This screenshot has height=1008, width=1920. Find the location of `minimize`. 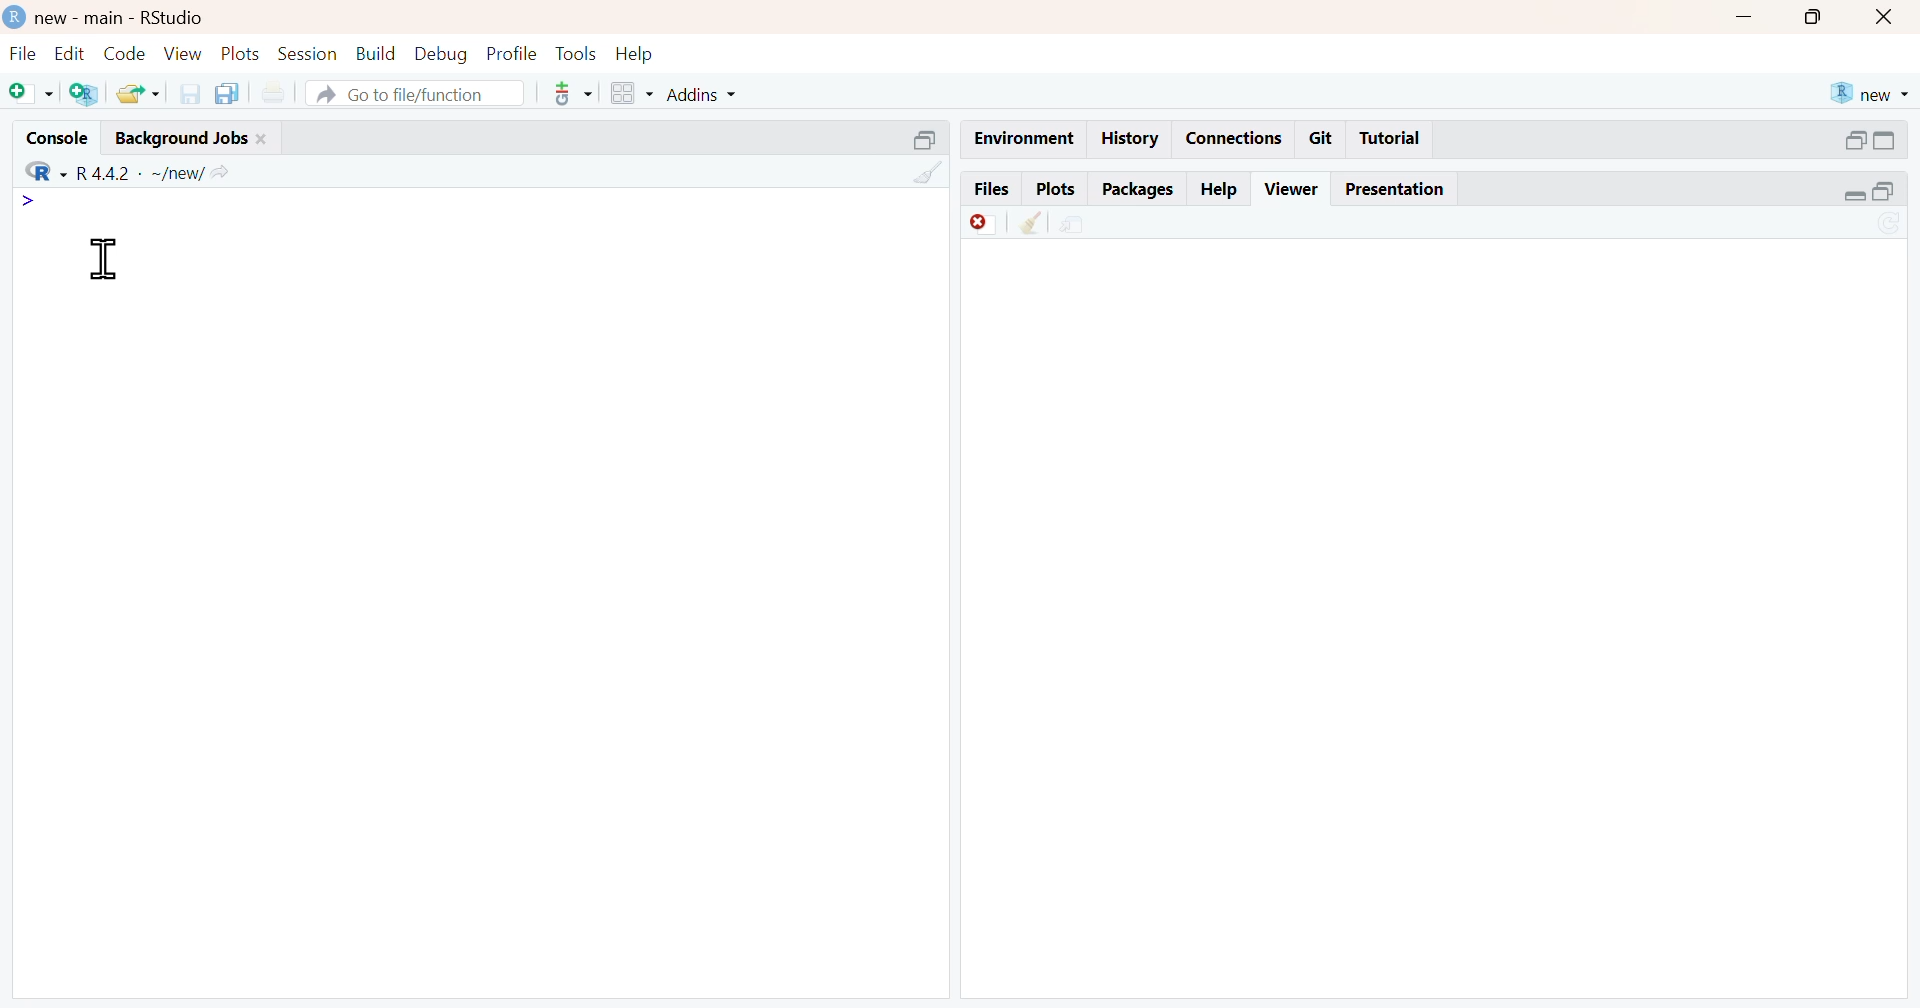

minimize is located at coordinates (1739, 19).